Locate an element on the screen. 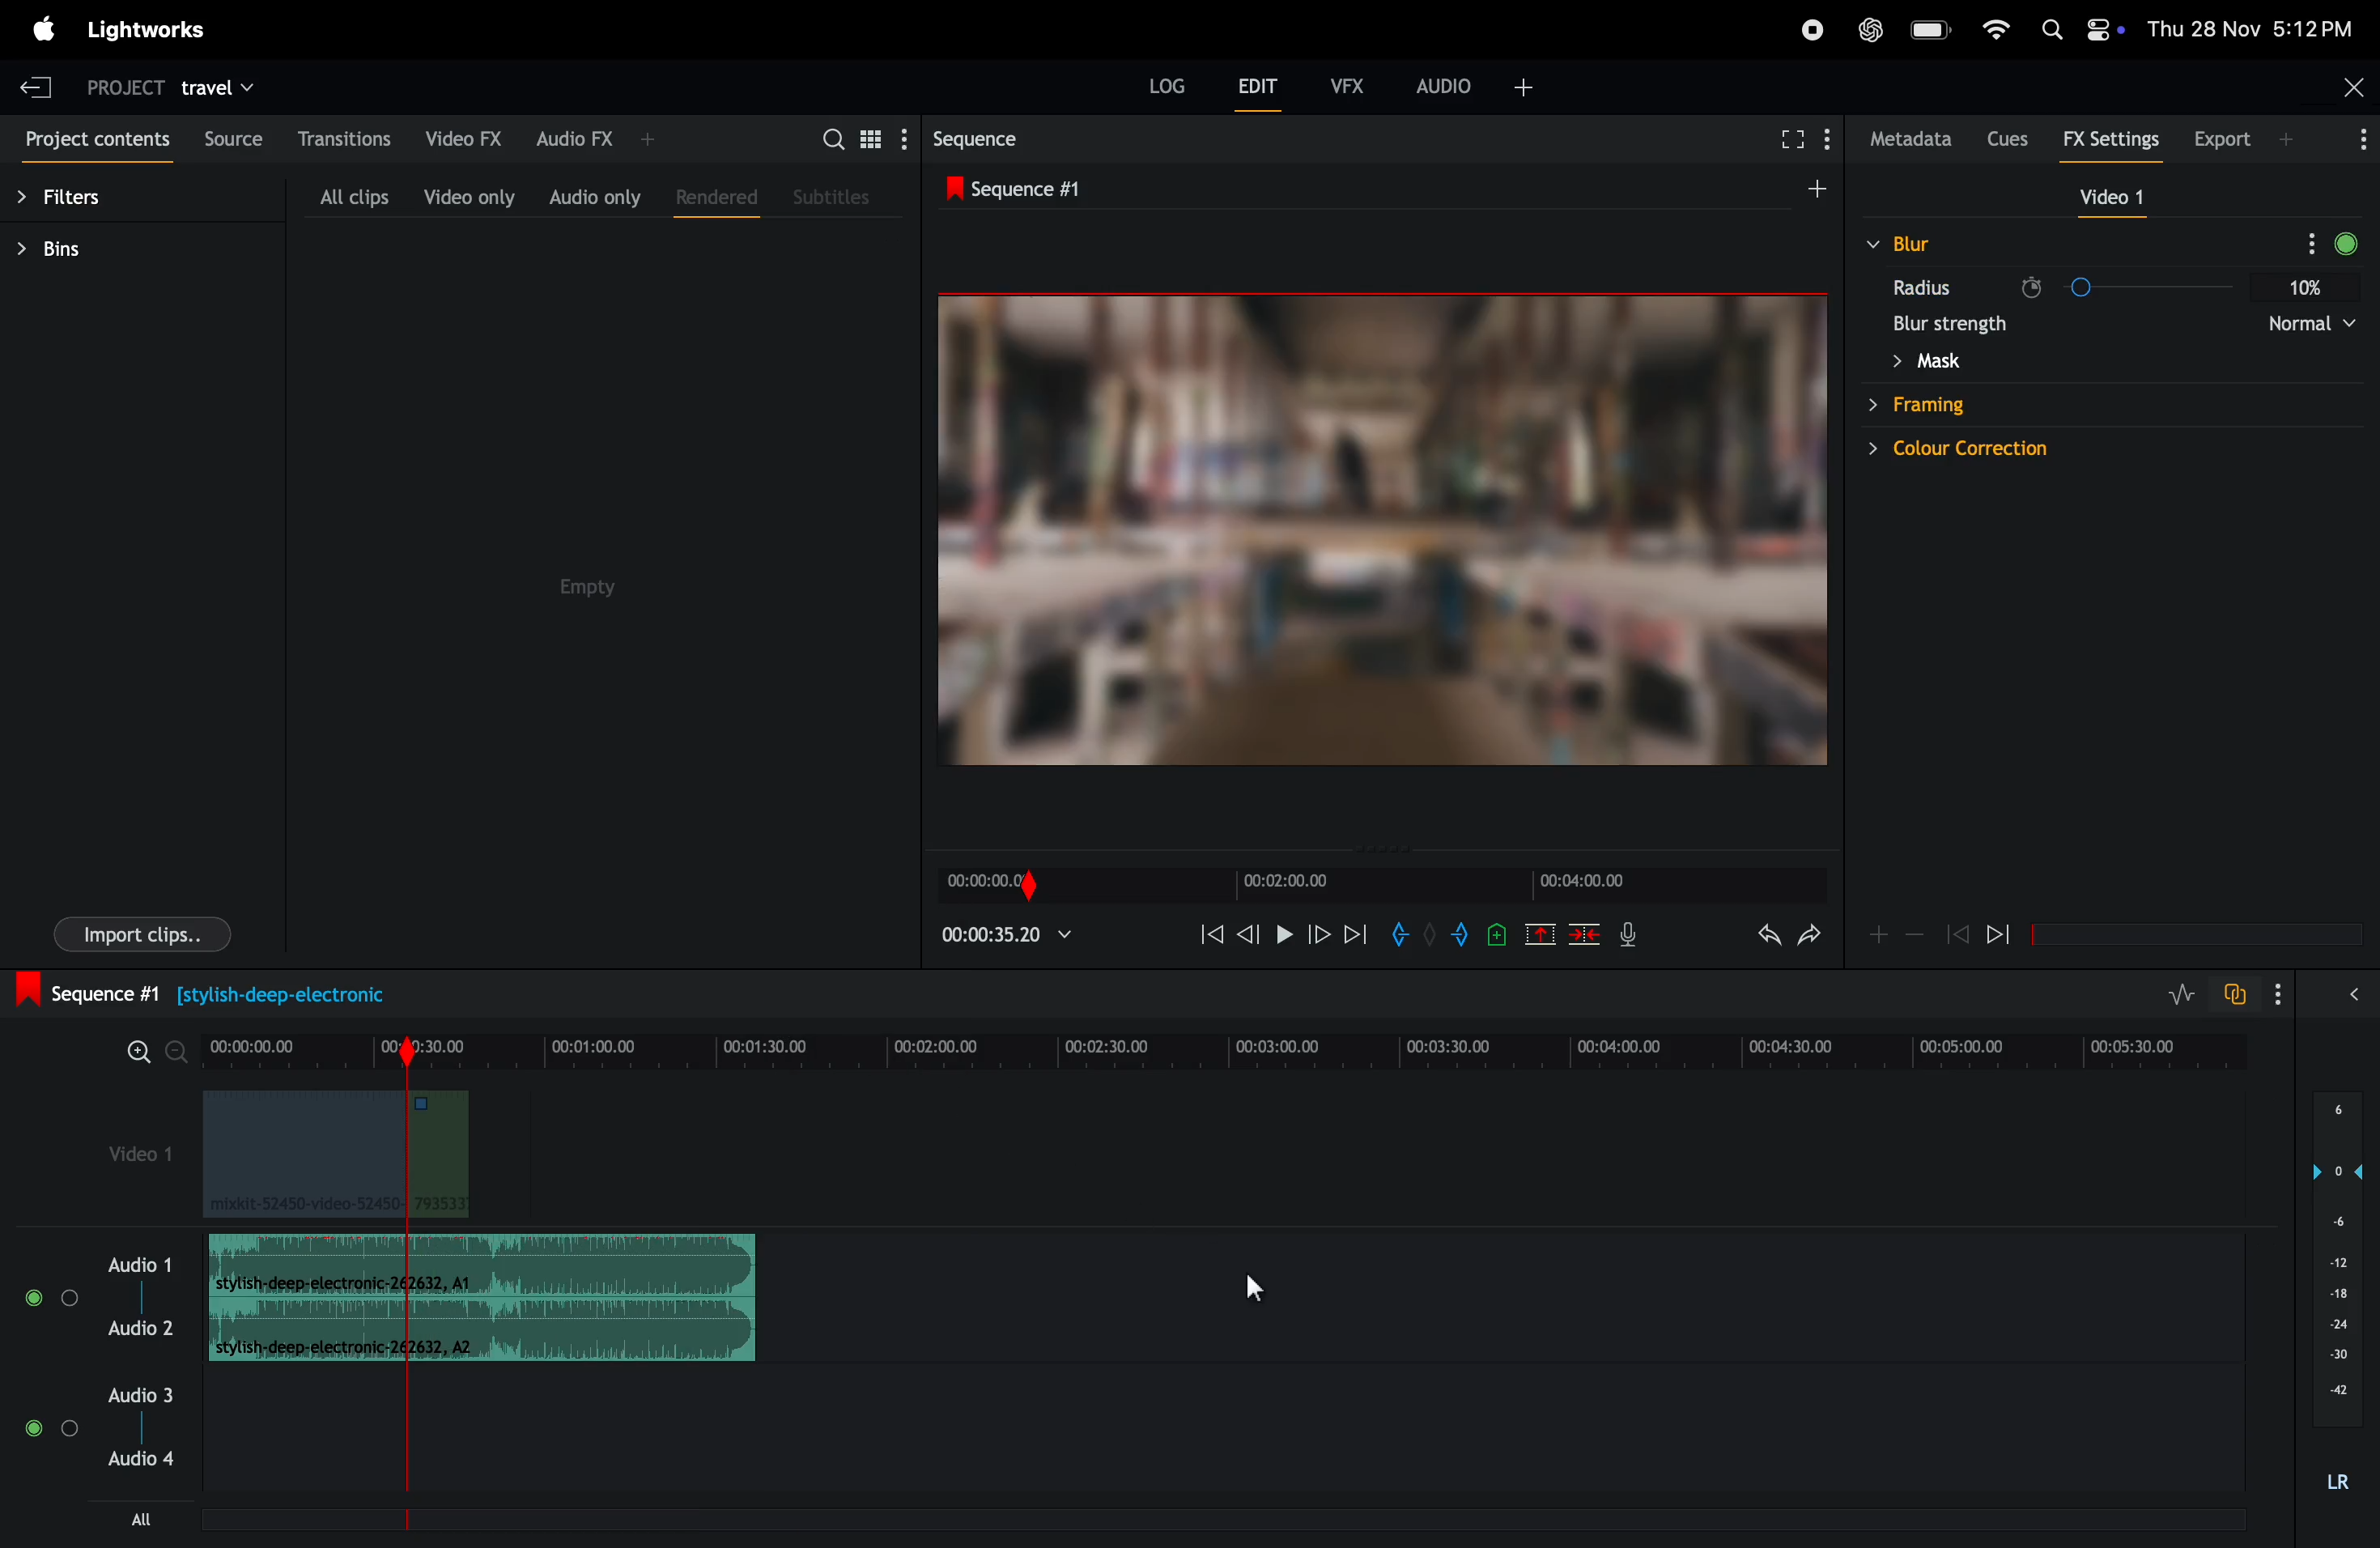 This screenshot has height=1548, width=2380. sequence 1 is located at coordinates (1152, 189).